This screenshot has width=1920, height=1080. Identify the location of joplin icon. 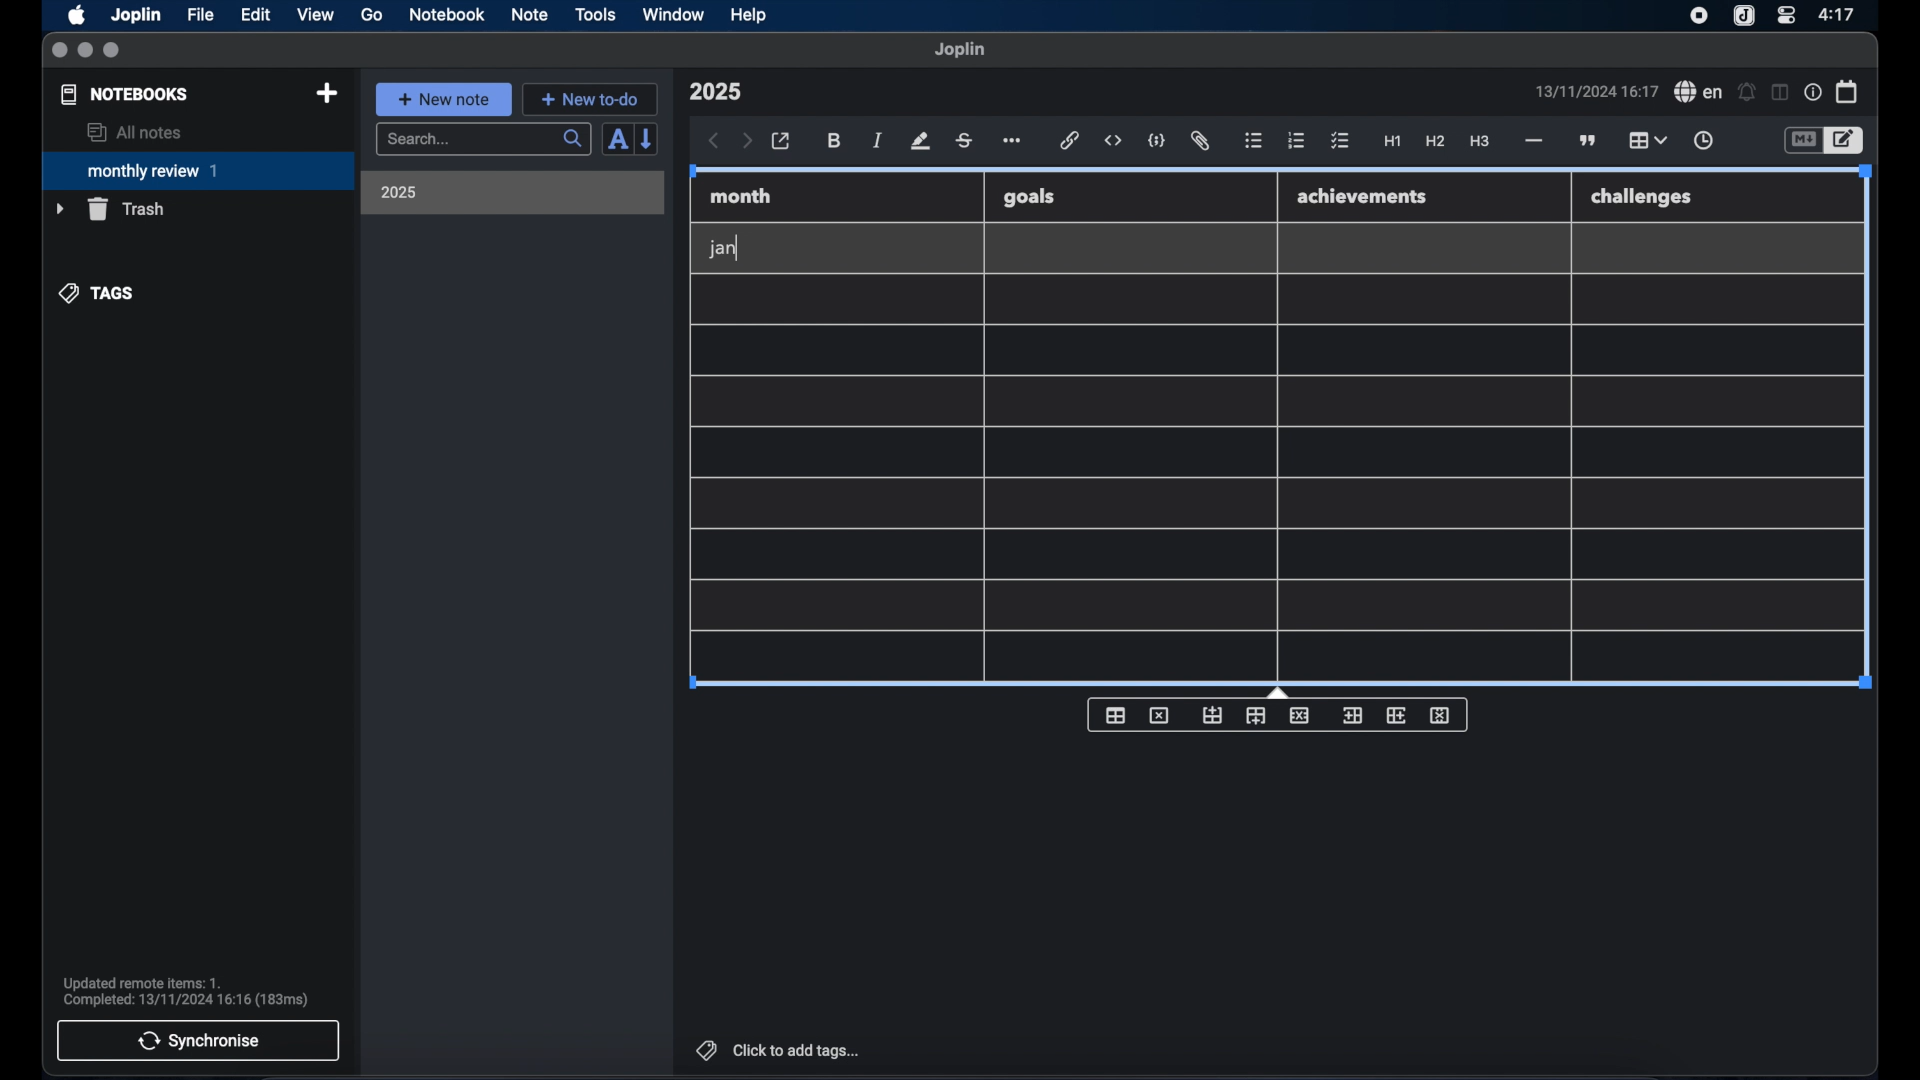
(1742, 17).